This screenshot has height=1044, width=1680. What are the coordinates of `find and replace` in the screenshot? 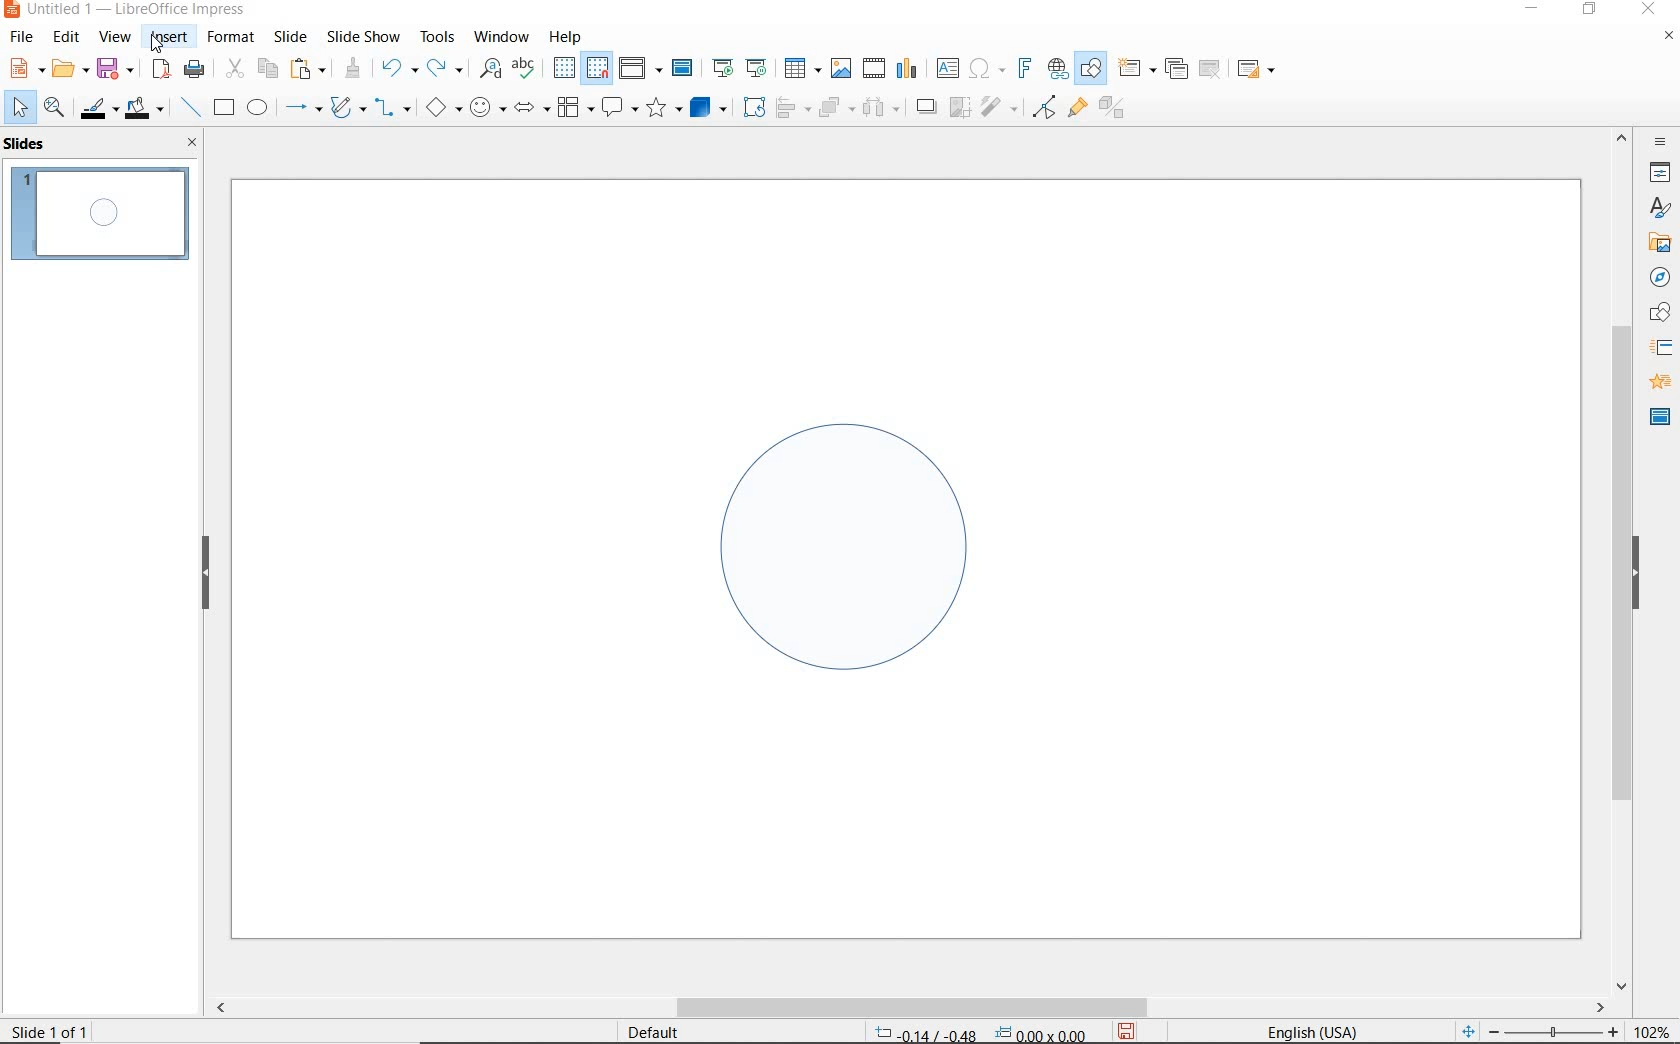 It's located at (490, 69).